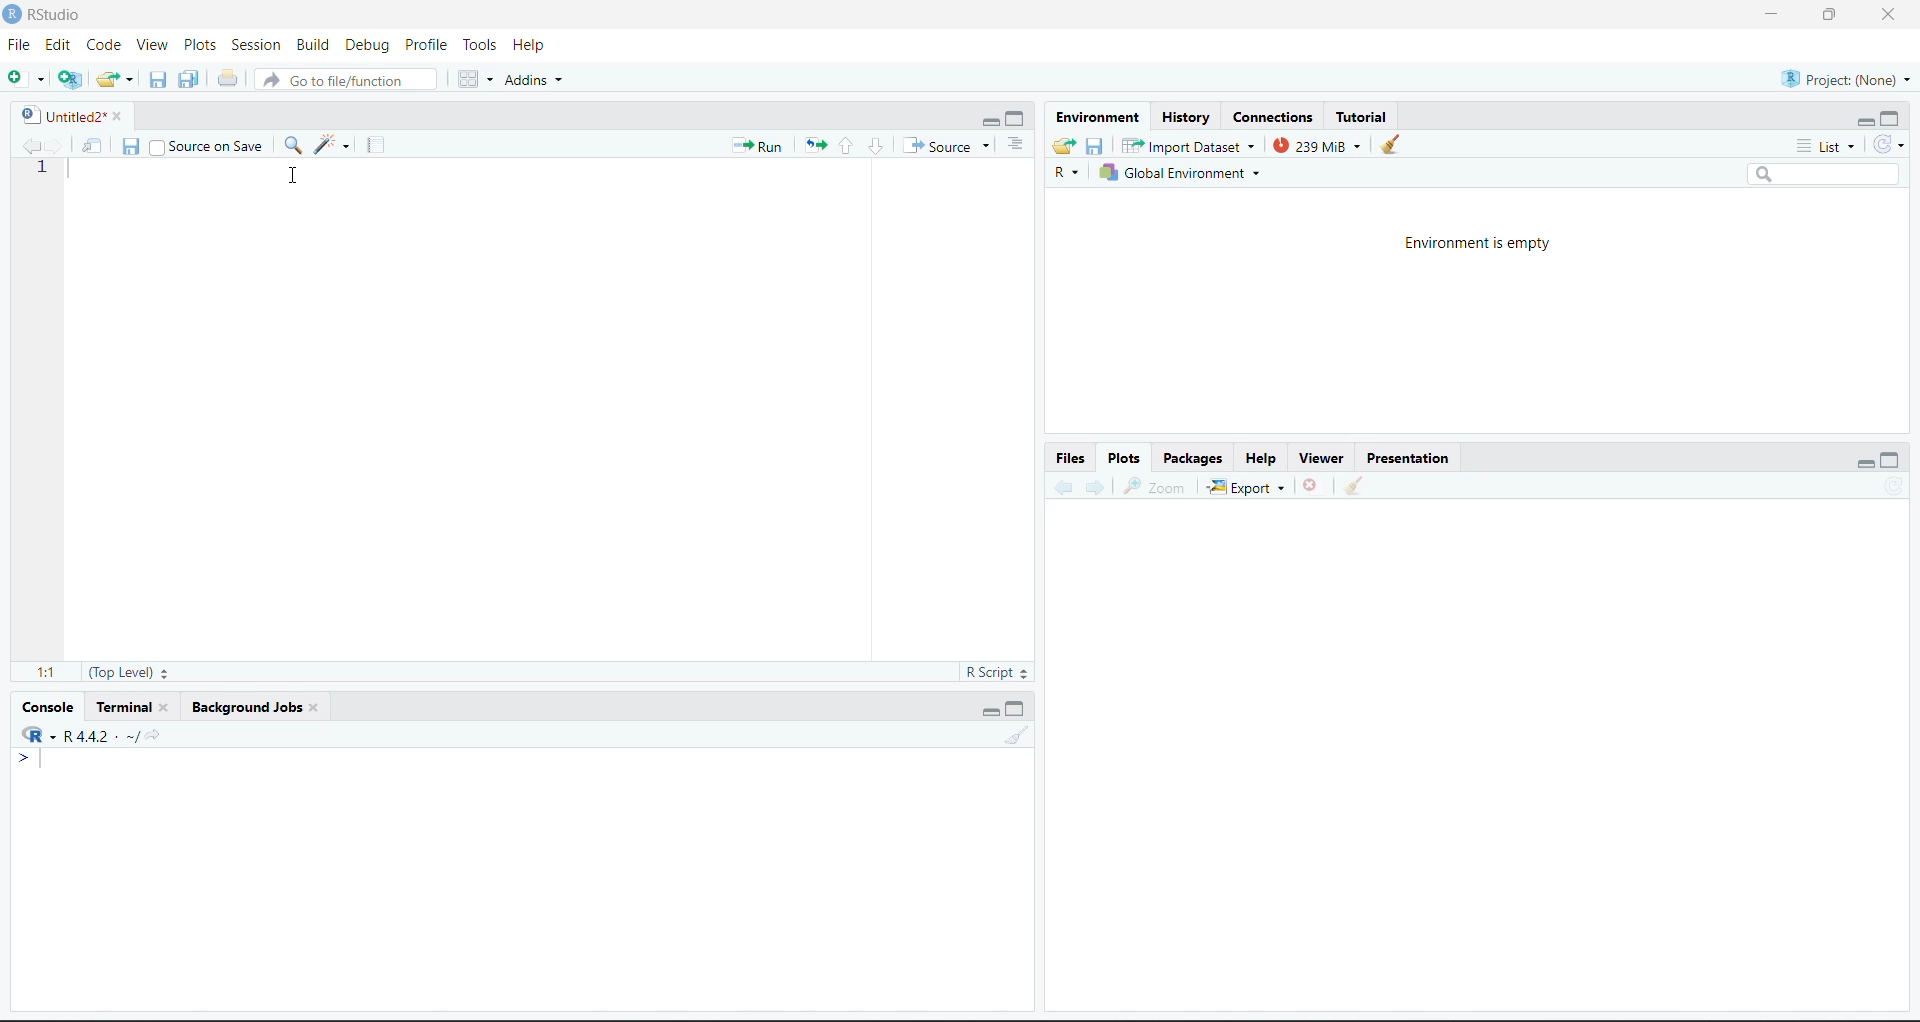 This screenshot has height=1022, width=1920. Describe the element at coordinates (37, 735) in the screenshot. I see `R` at that location.